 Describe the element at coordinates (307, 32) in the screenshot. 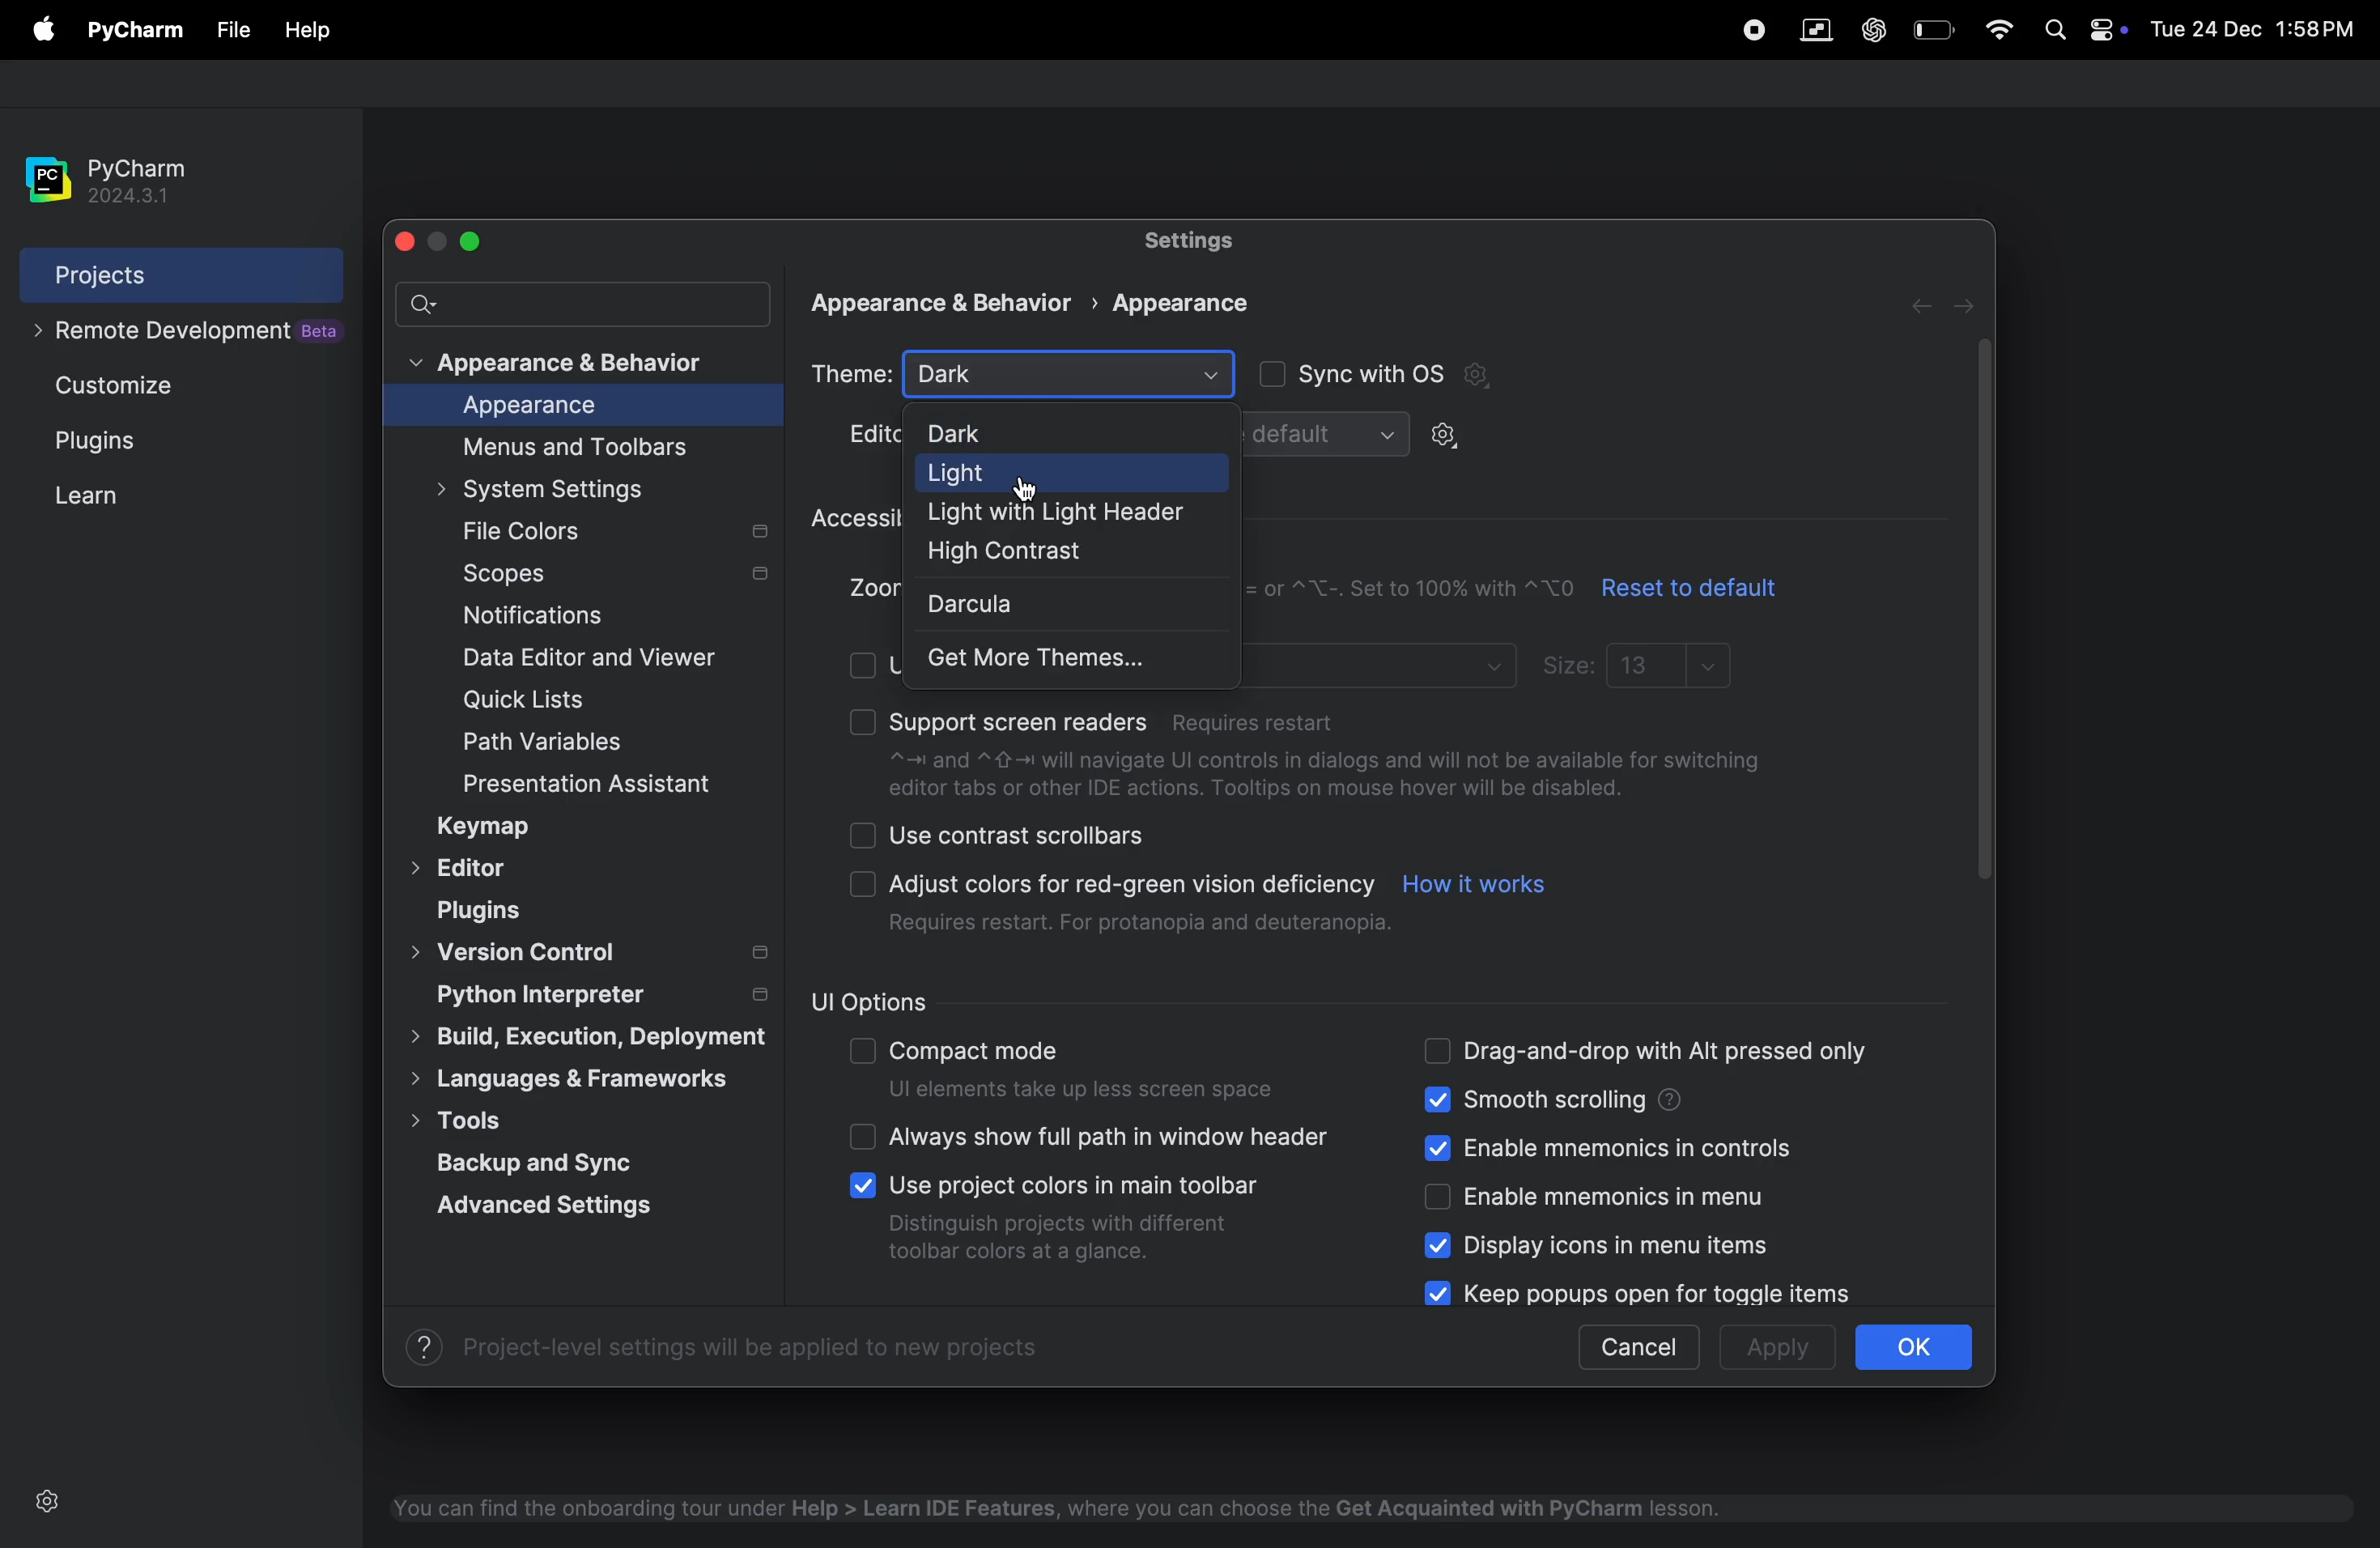

I see `file` at that location.